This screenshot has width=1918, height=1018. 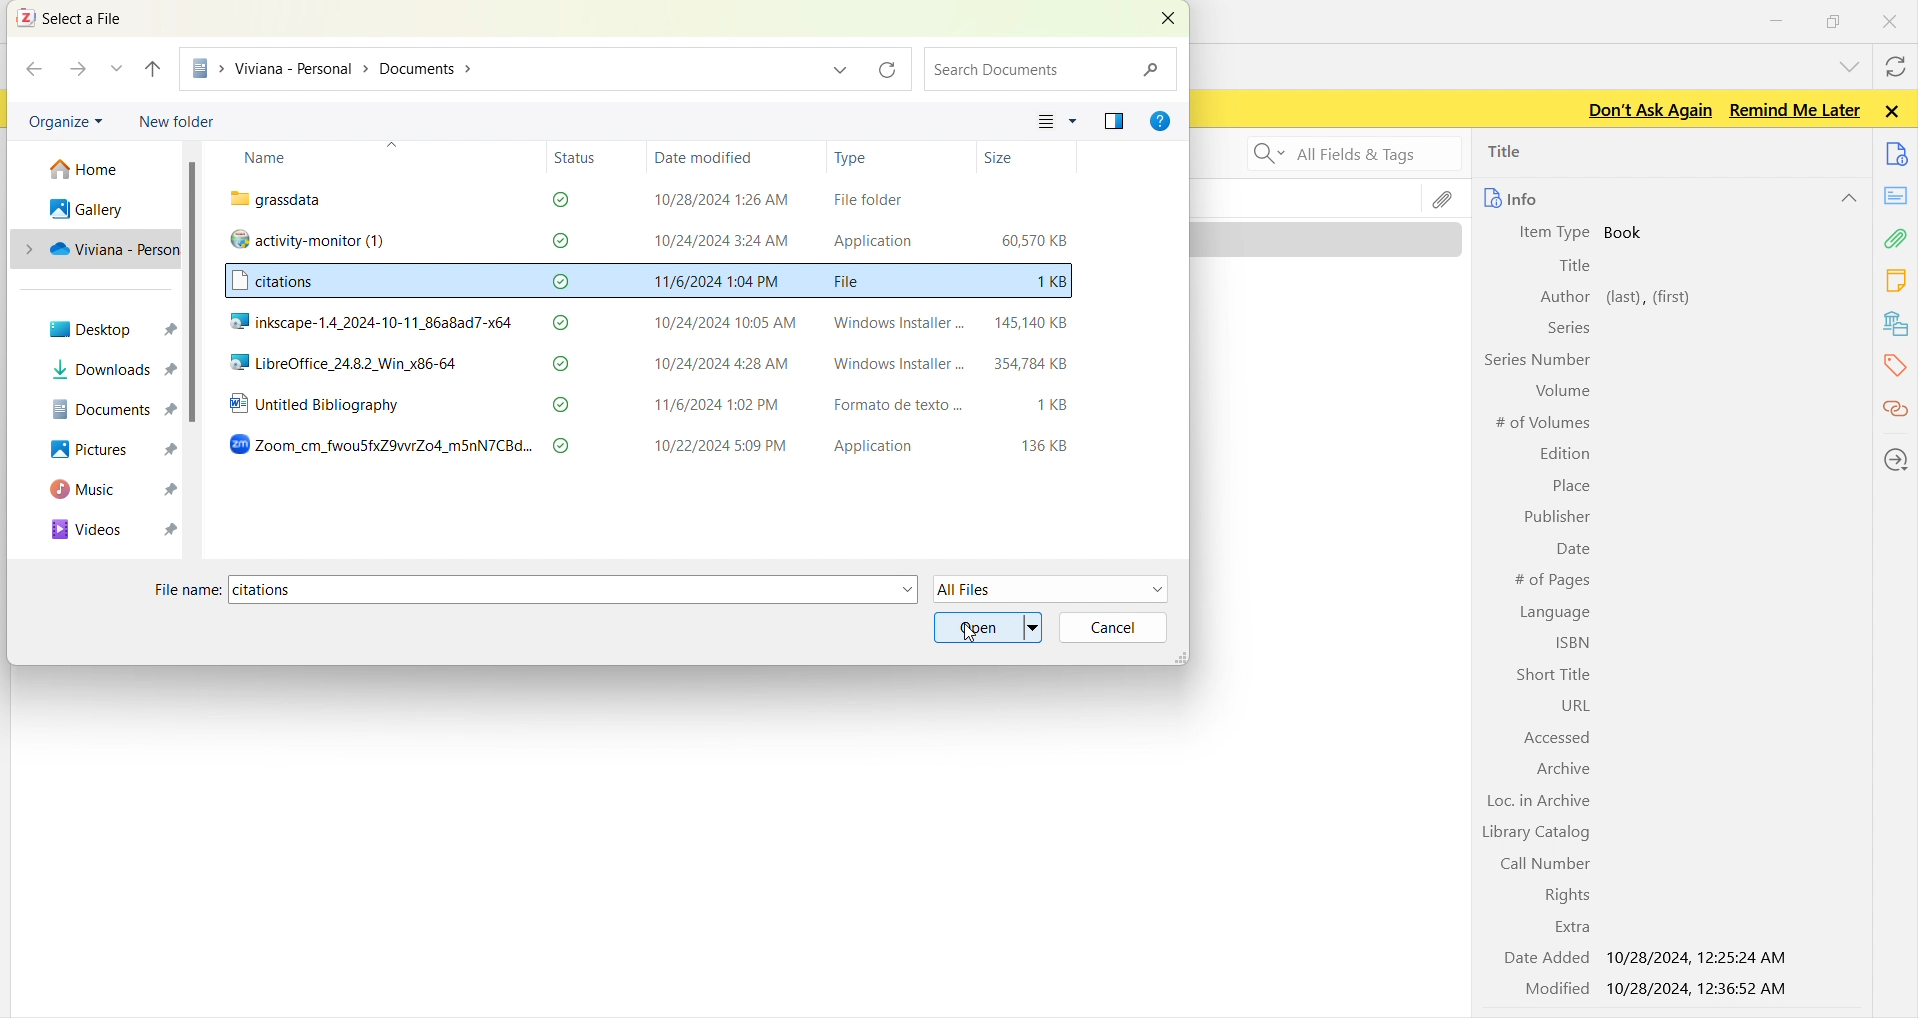 What do you see at coordinates (1835, 18) in the screenshot?
I see `windows` at bounding box center [1835, 18].